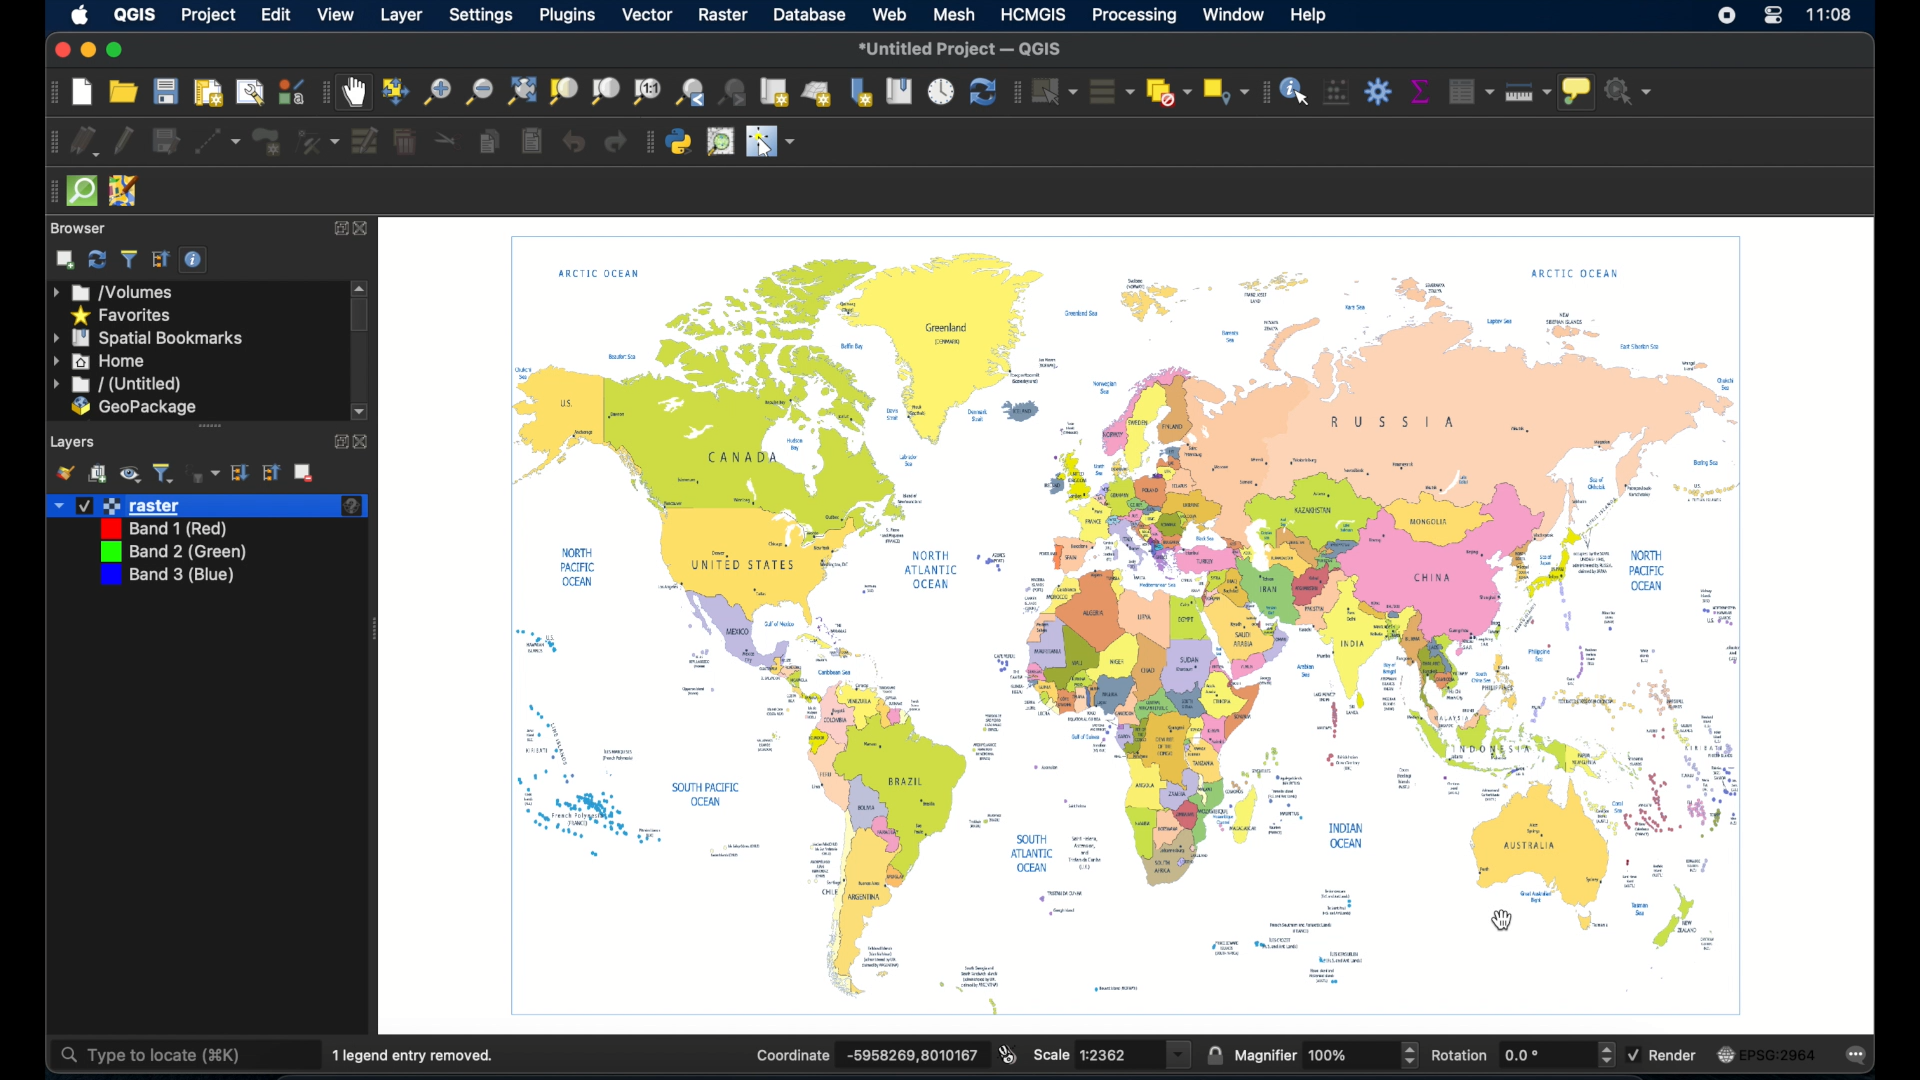 This screenshot has height=1080, width=1920. Describe the element at coordinates (818, 95) in the screenshot. I see `new 3d map view` at that location.